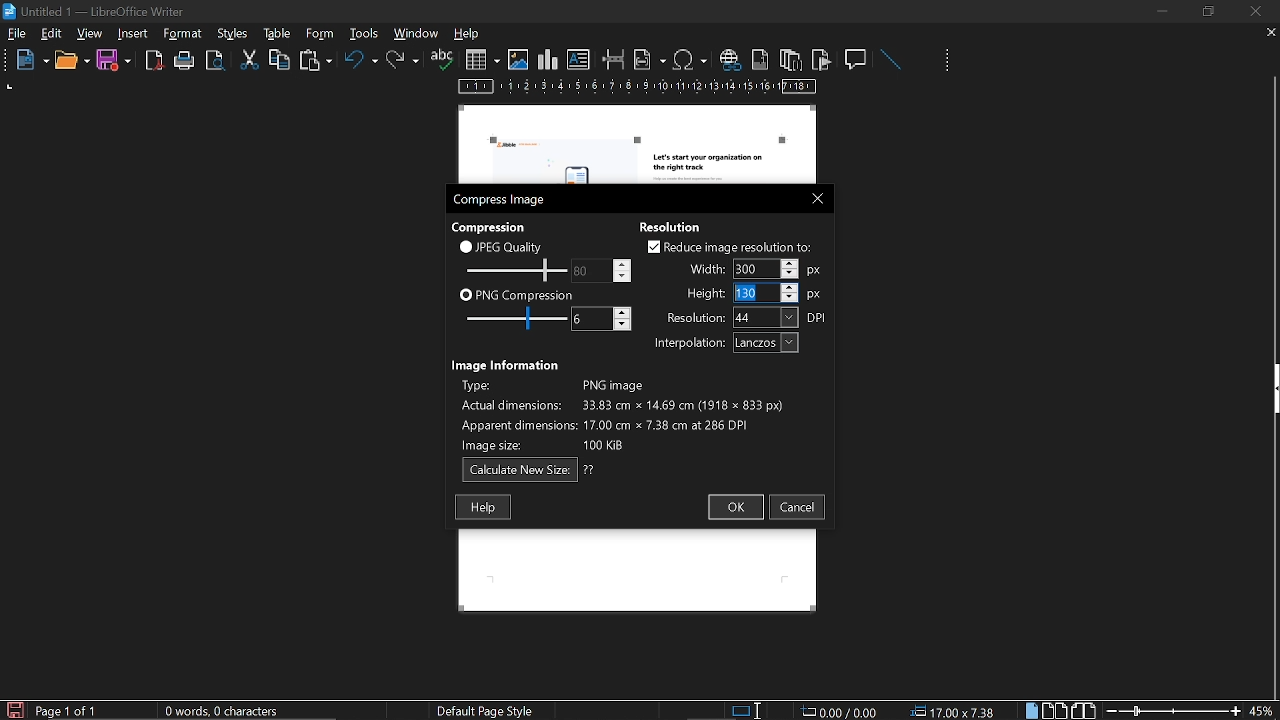 This screenshot has width=1280, height=720. What do you see at coordinates (218, 61) in the screenshot?
I see `toggle print preview` at bounding box center [218, 61].